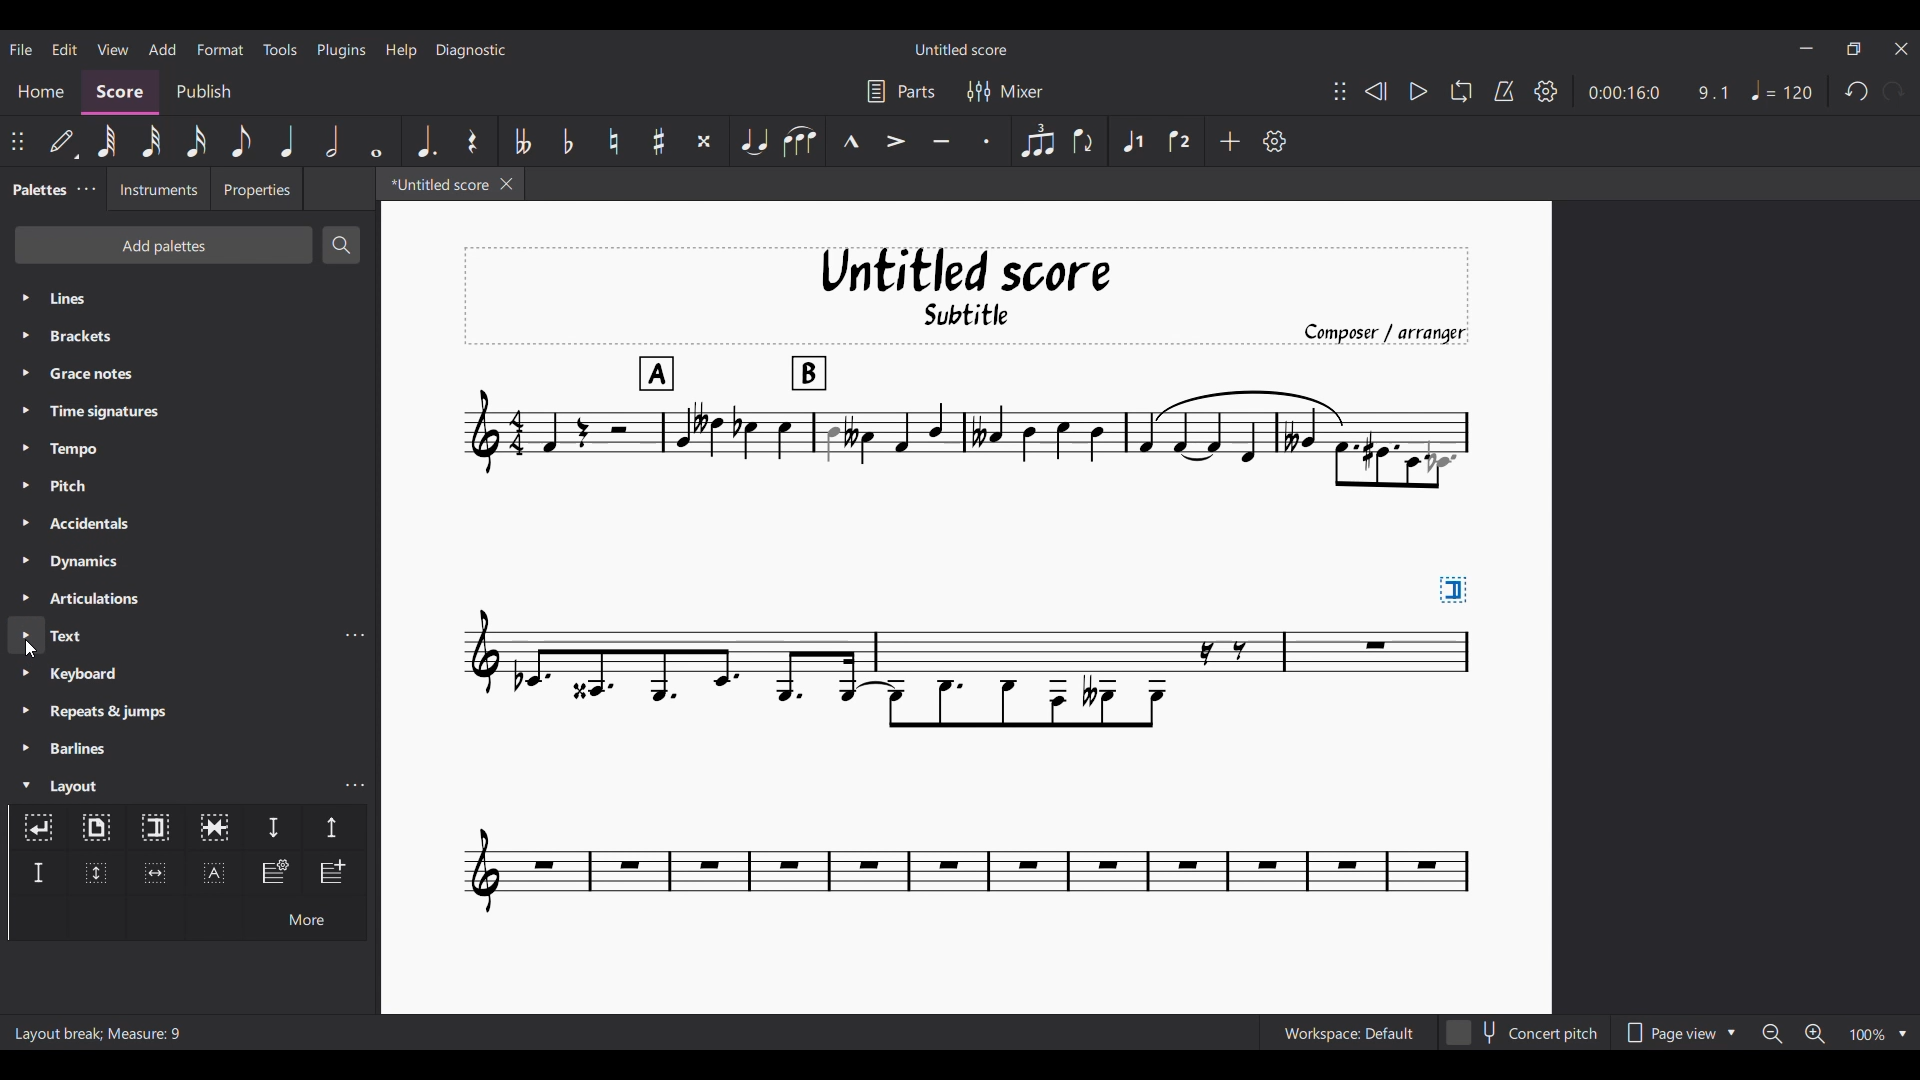  I want to click on Barlines, so click(190, 748).